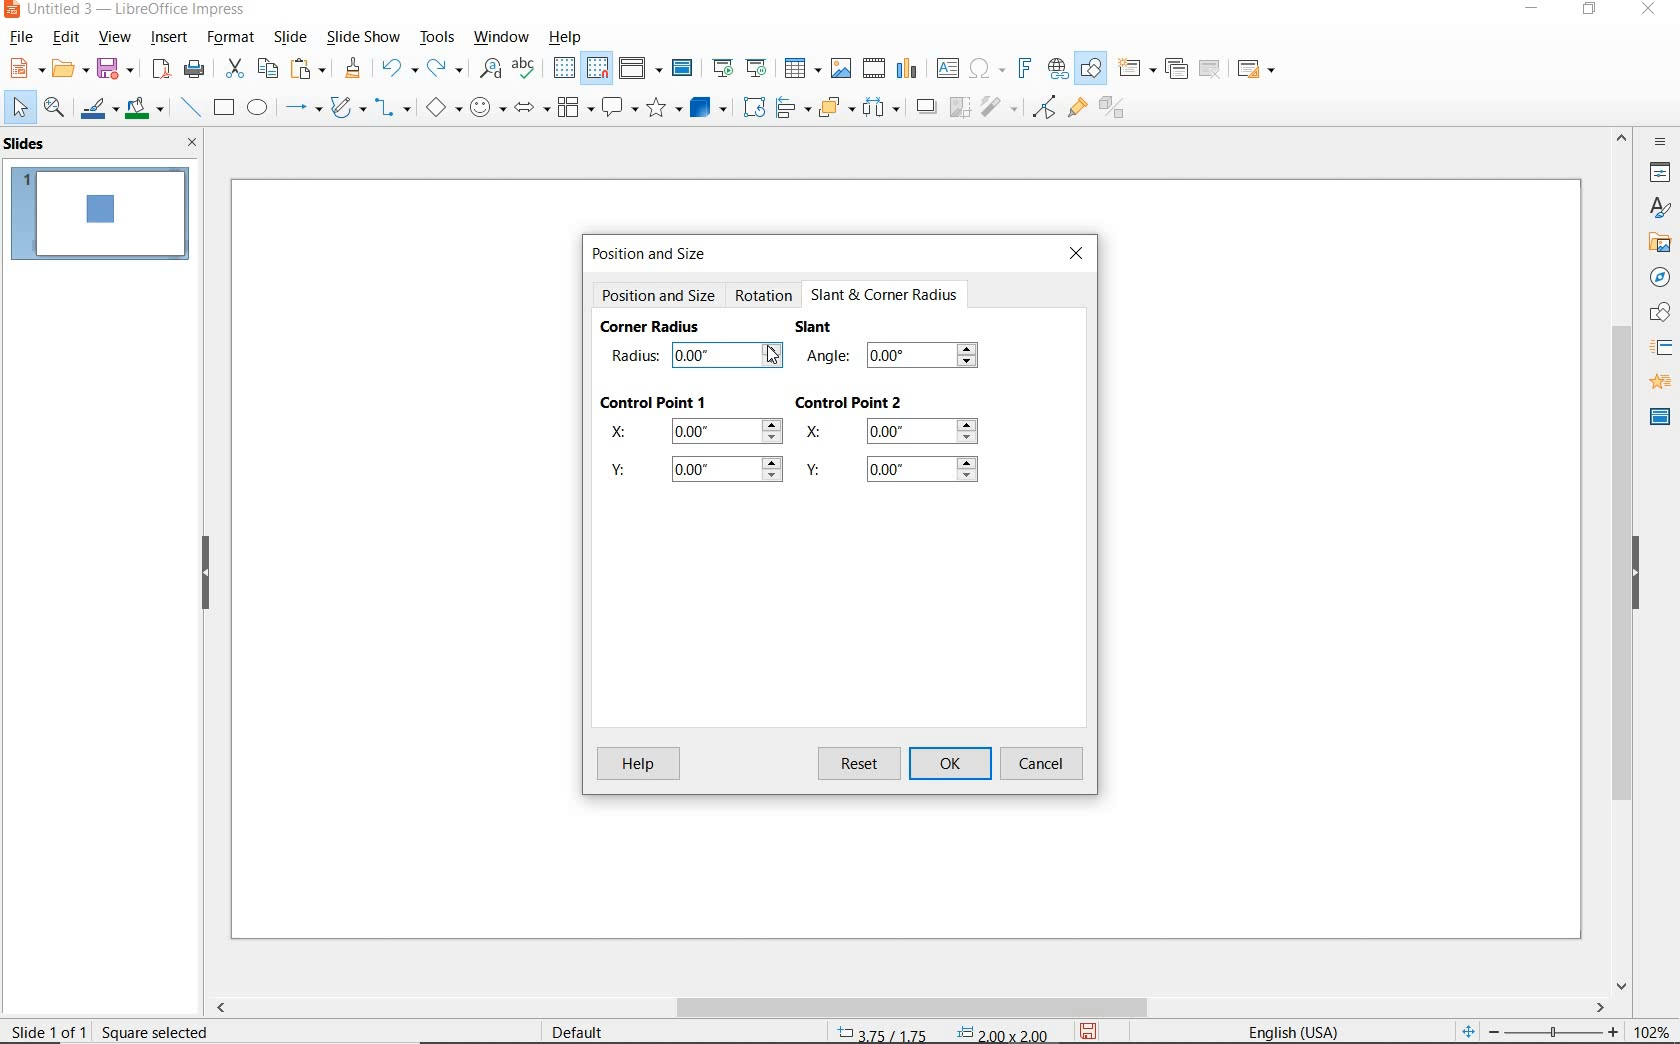  Describe the element at coordinates (1660, 209) in the screenshot. I see `styles` at that location.